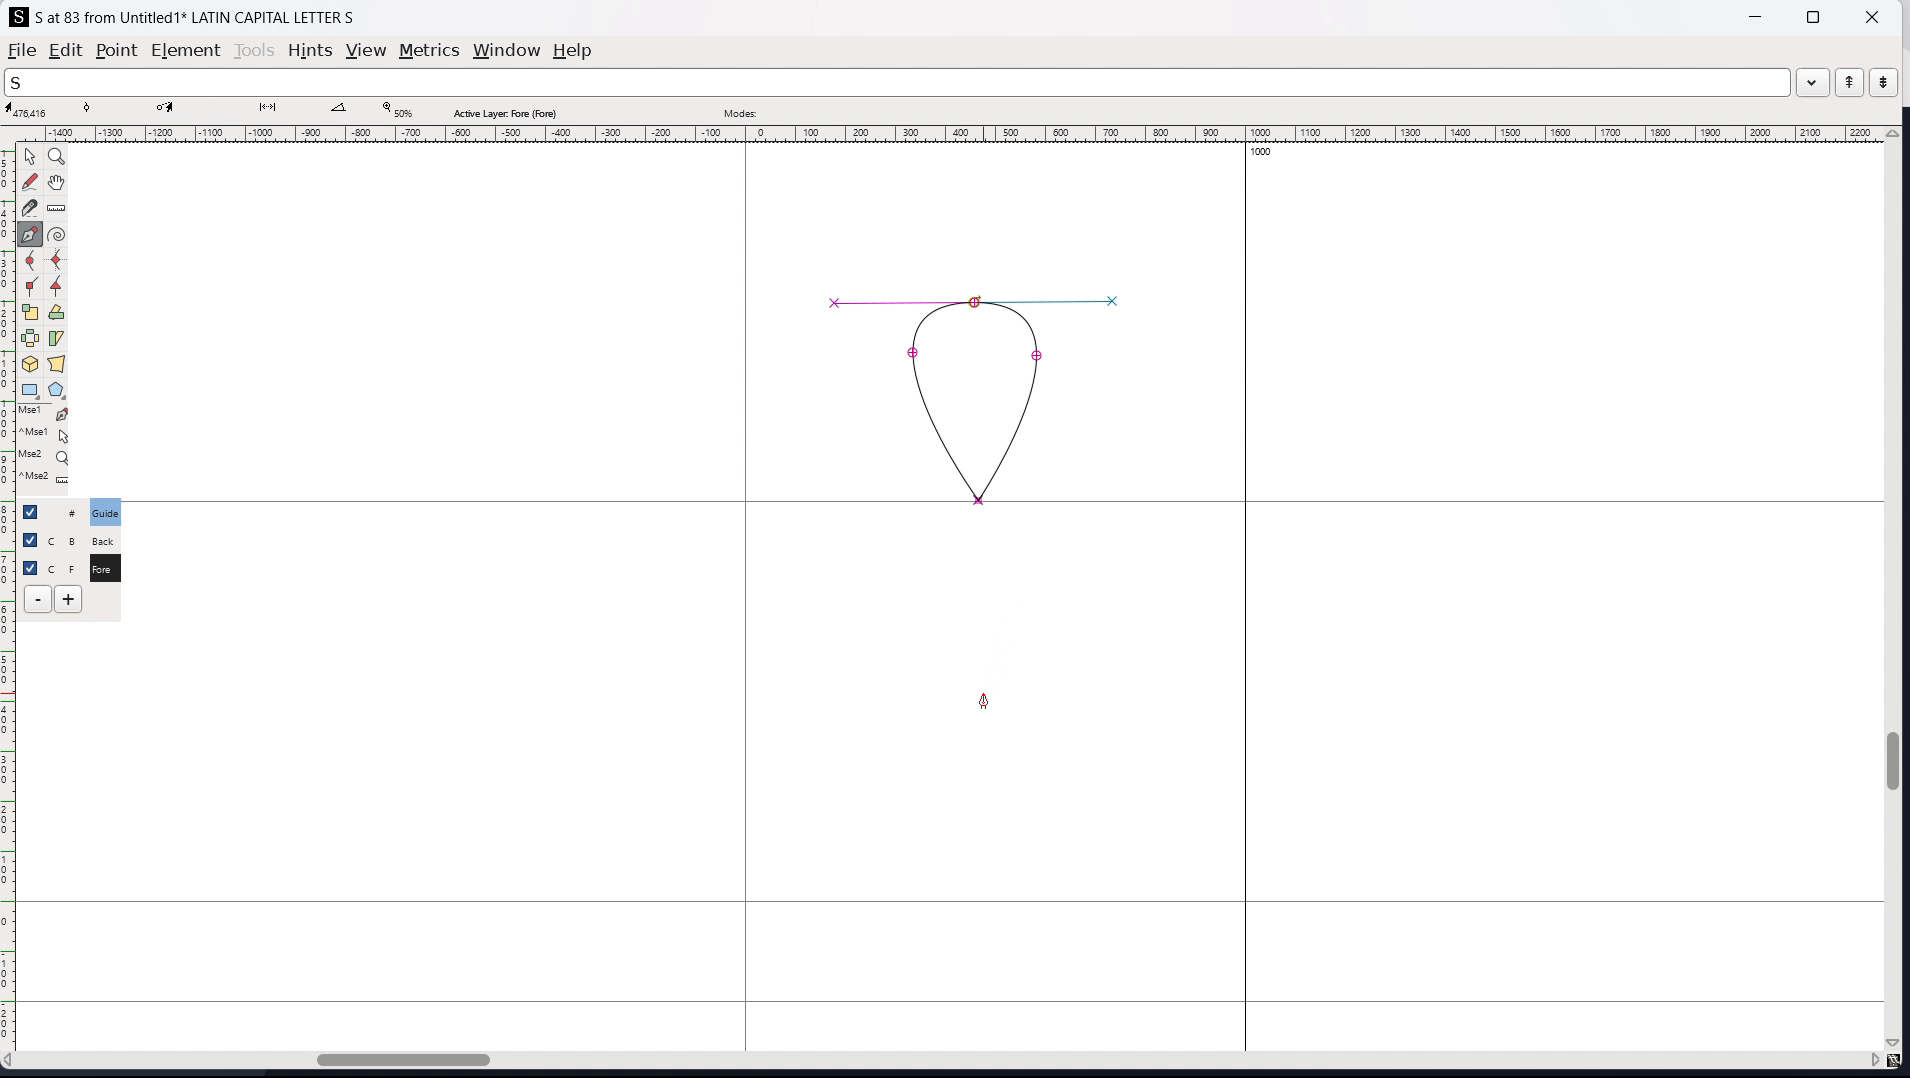  What do you see at coordinates (46, 456) in the screenshot?
I see `Mse2` at bounding box center [46, 456].